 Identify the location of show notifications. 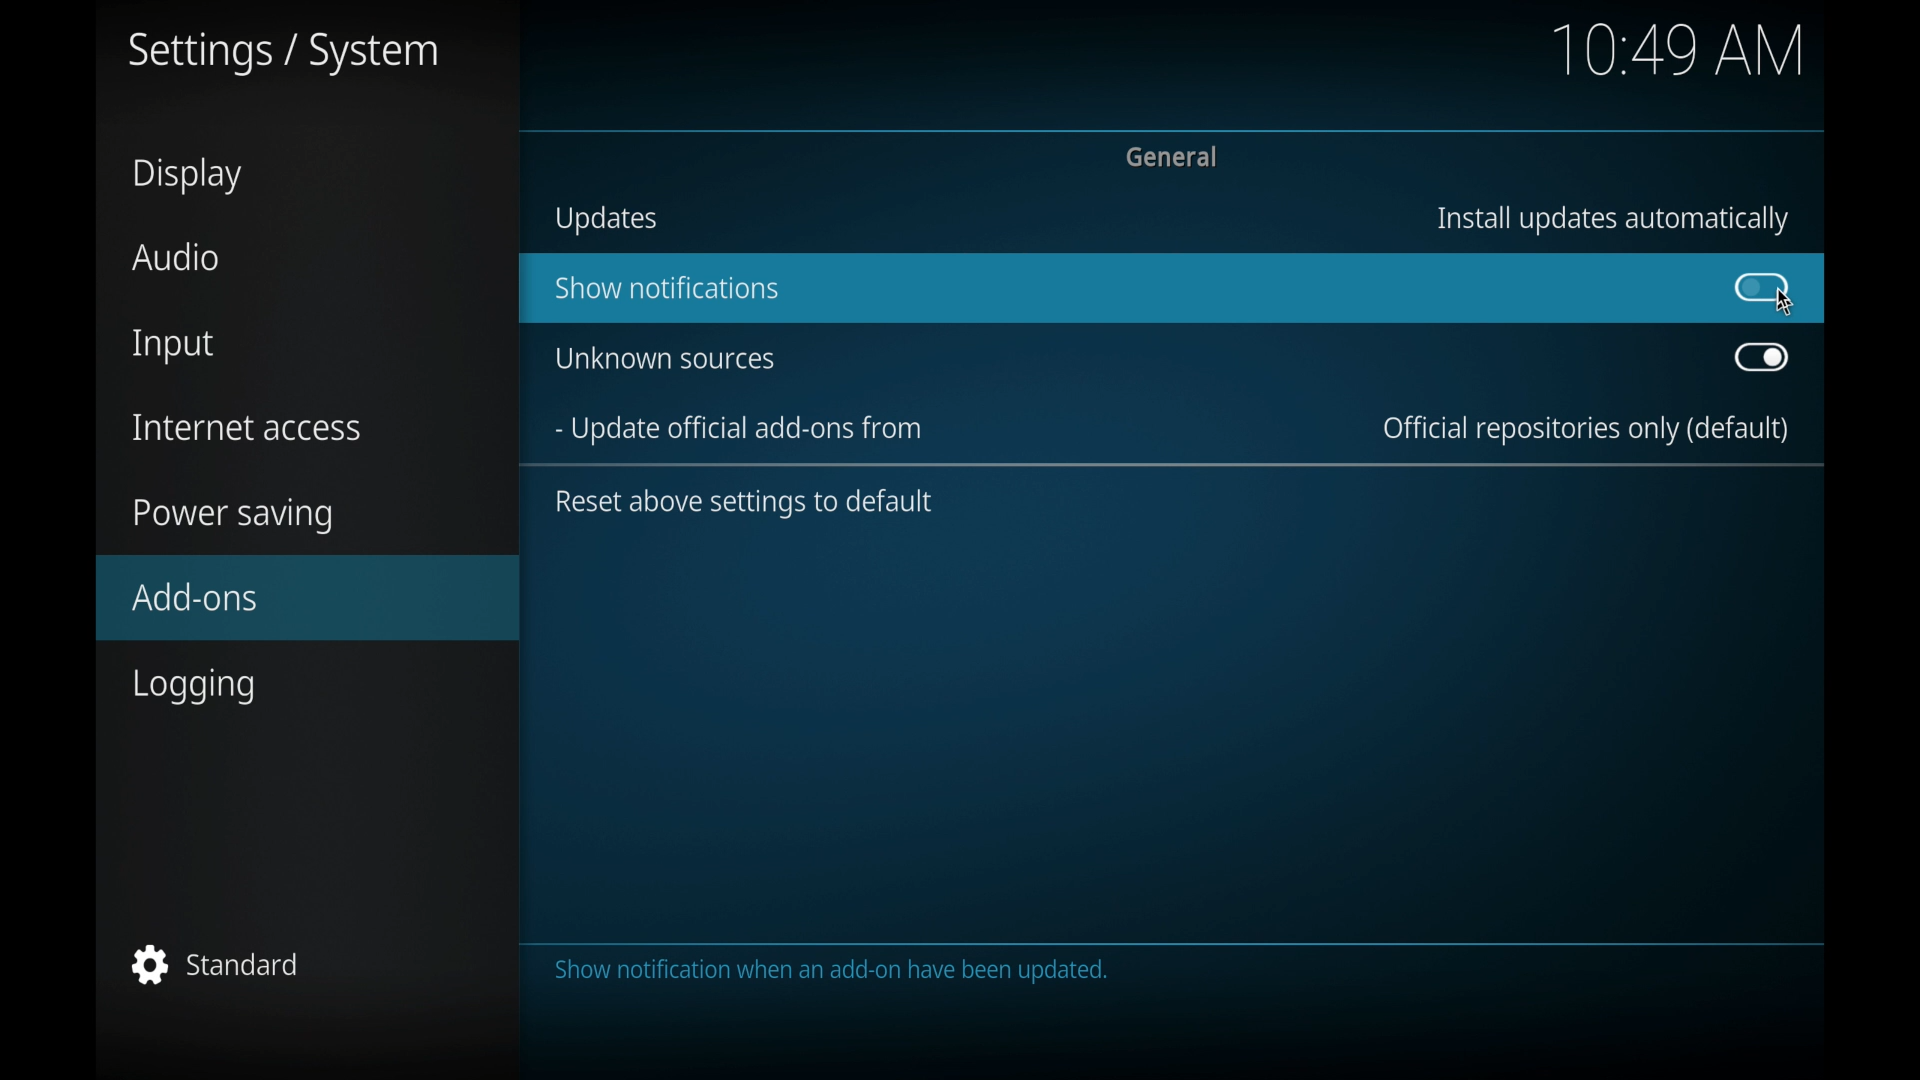
(665, 288).